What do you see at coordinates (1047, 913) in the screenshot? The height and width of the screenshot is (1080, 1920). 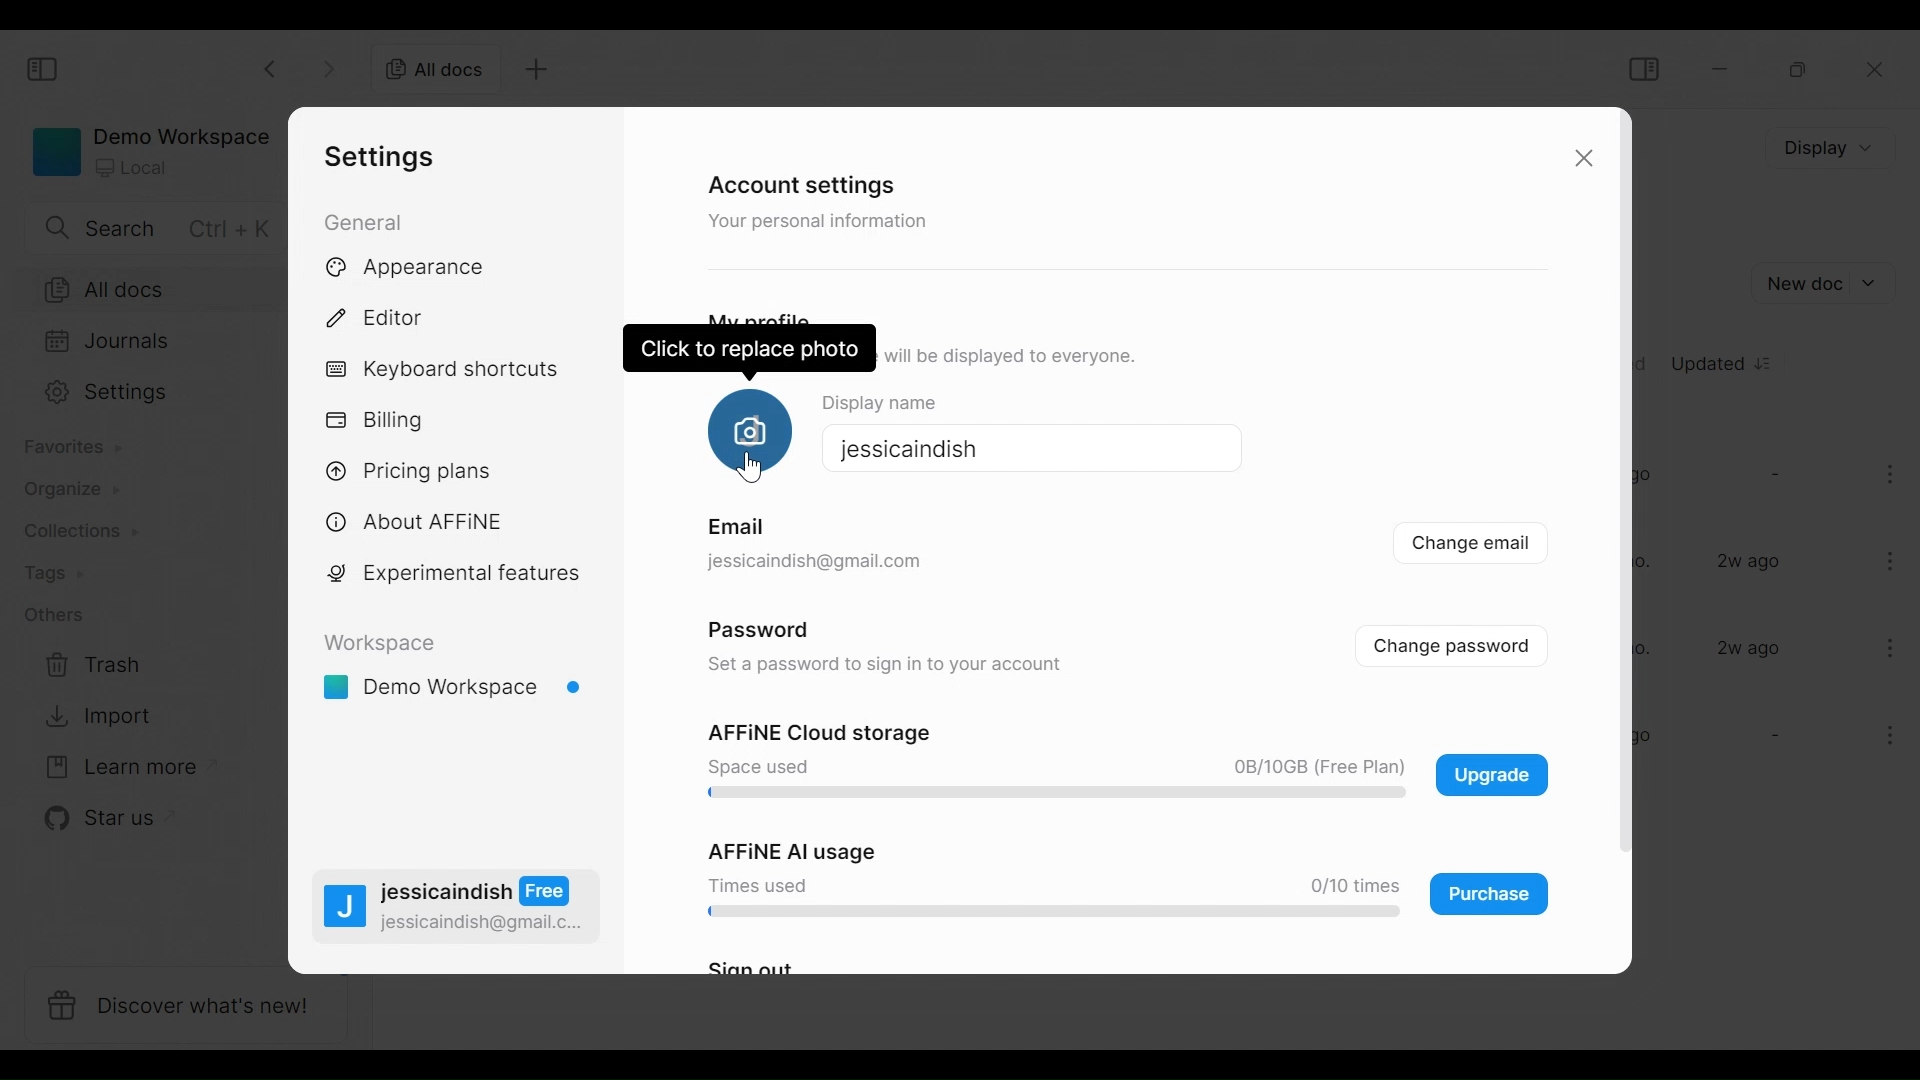 I see `progress bar` at bounding box center [1047, 913].